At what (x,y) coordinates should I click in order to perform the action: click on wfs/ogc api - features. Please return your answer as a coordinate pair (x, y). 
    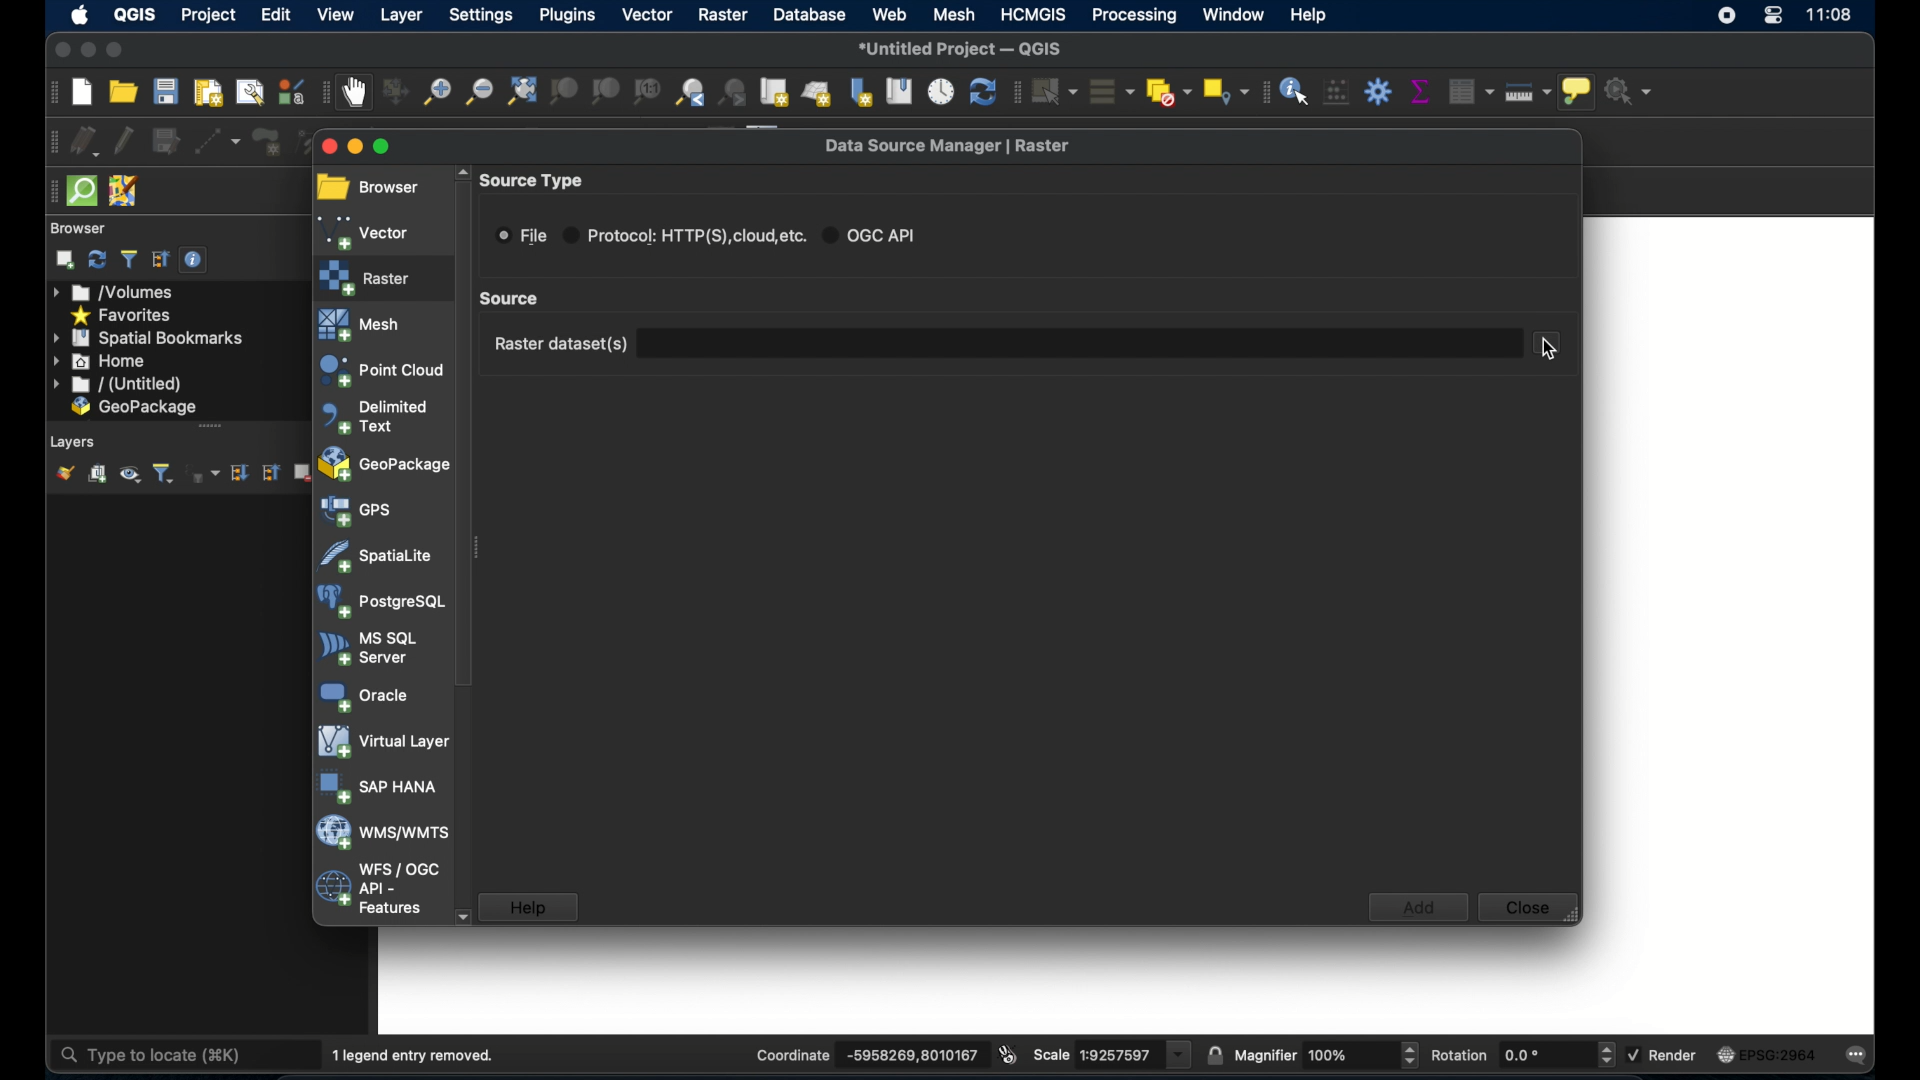
    Looking at the image, I should click on (377, 890).